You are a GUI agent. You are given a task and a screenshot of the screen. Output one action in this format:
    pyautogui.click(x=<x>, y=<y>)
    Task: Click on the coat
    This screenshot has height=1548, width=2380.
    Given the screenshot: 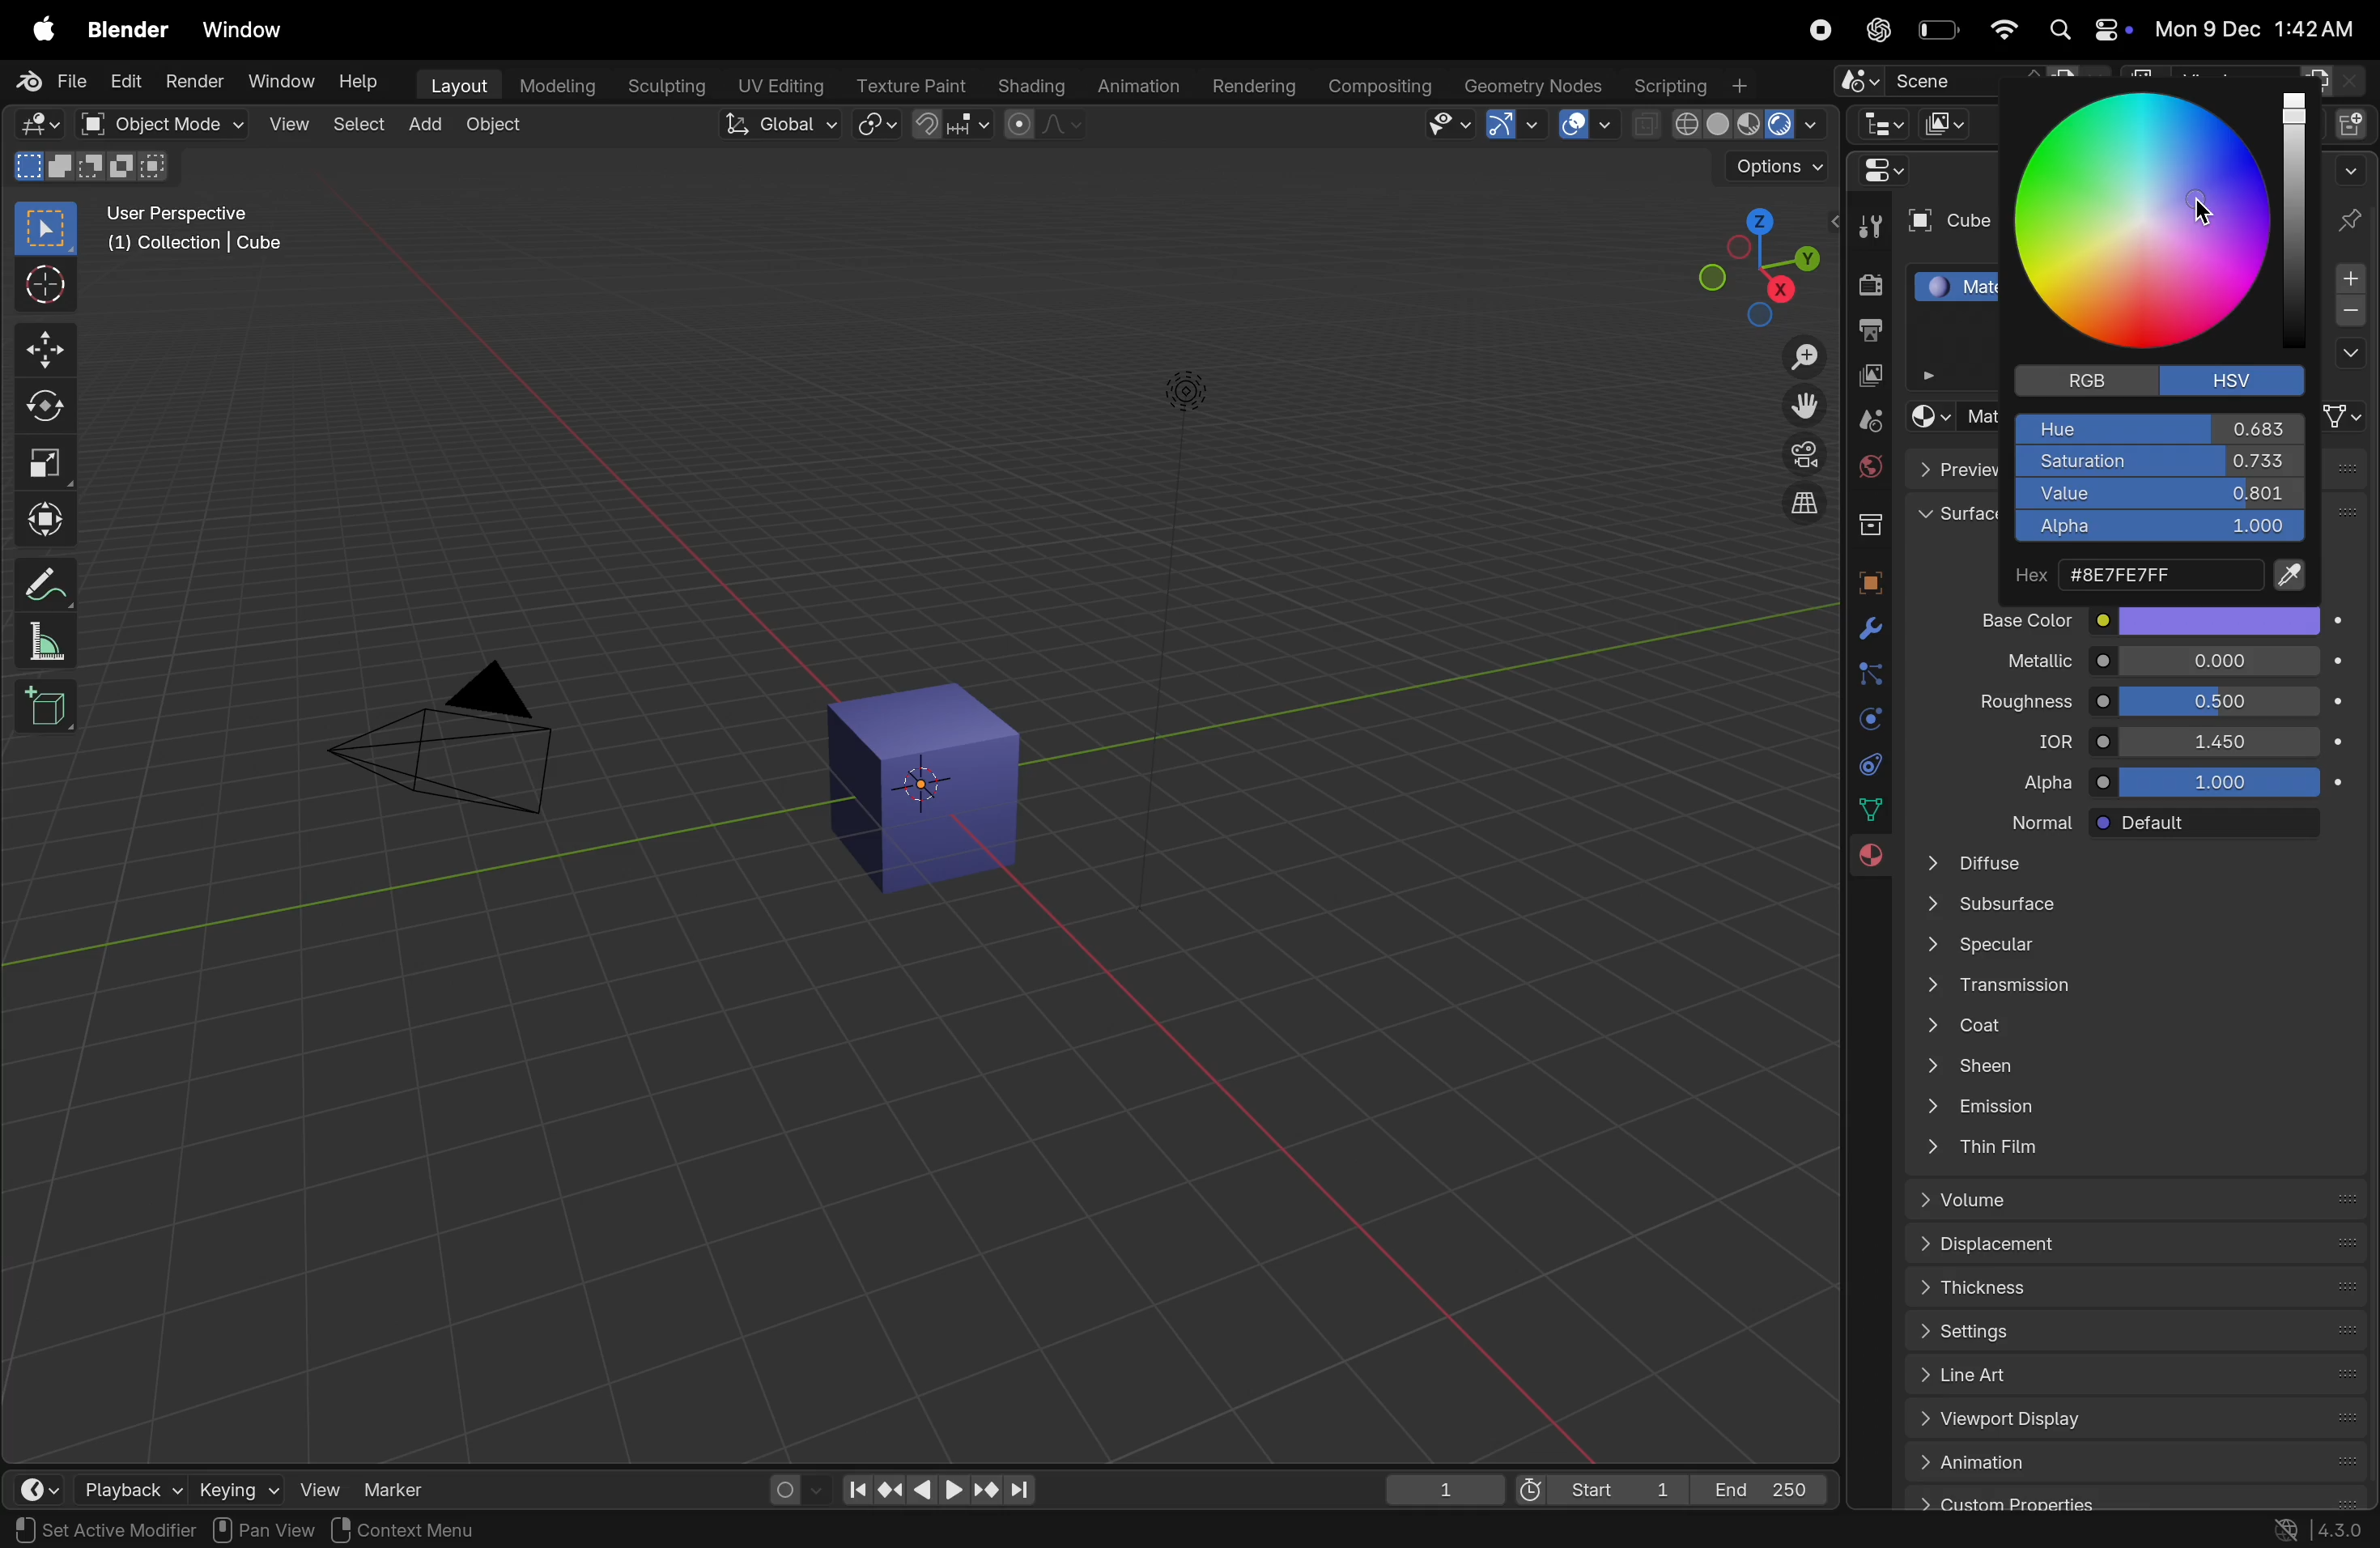 What is the action you would take?
    pyautogui.click(x=2122, y=1029)
    